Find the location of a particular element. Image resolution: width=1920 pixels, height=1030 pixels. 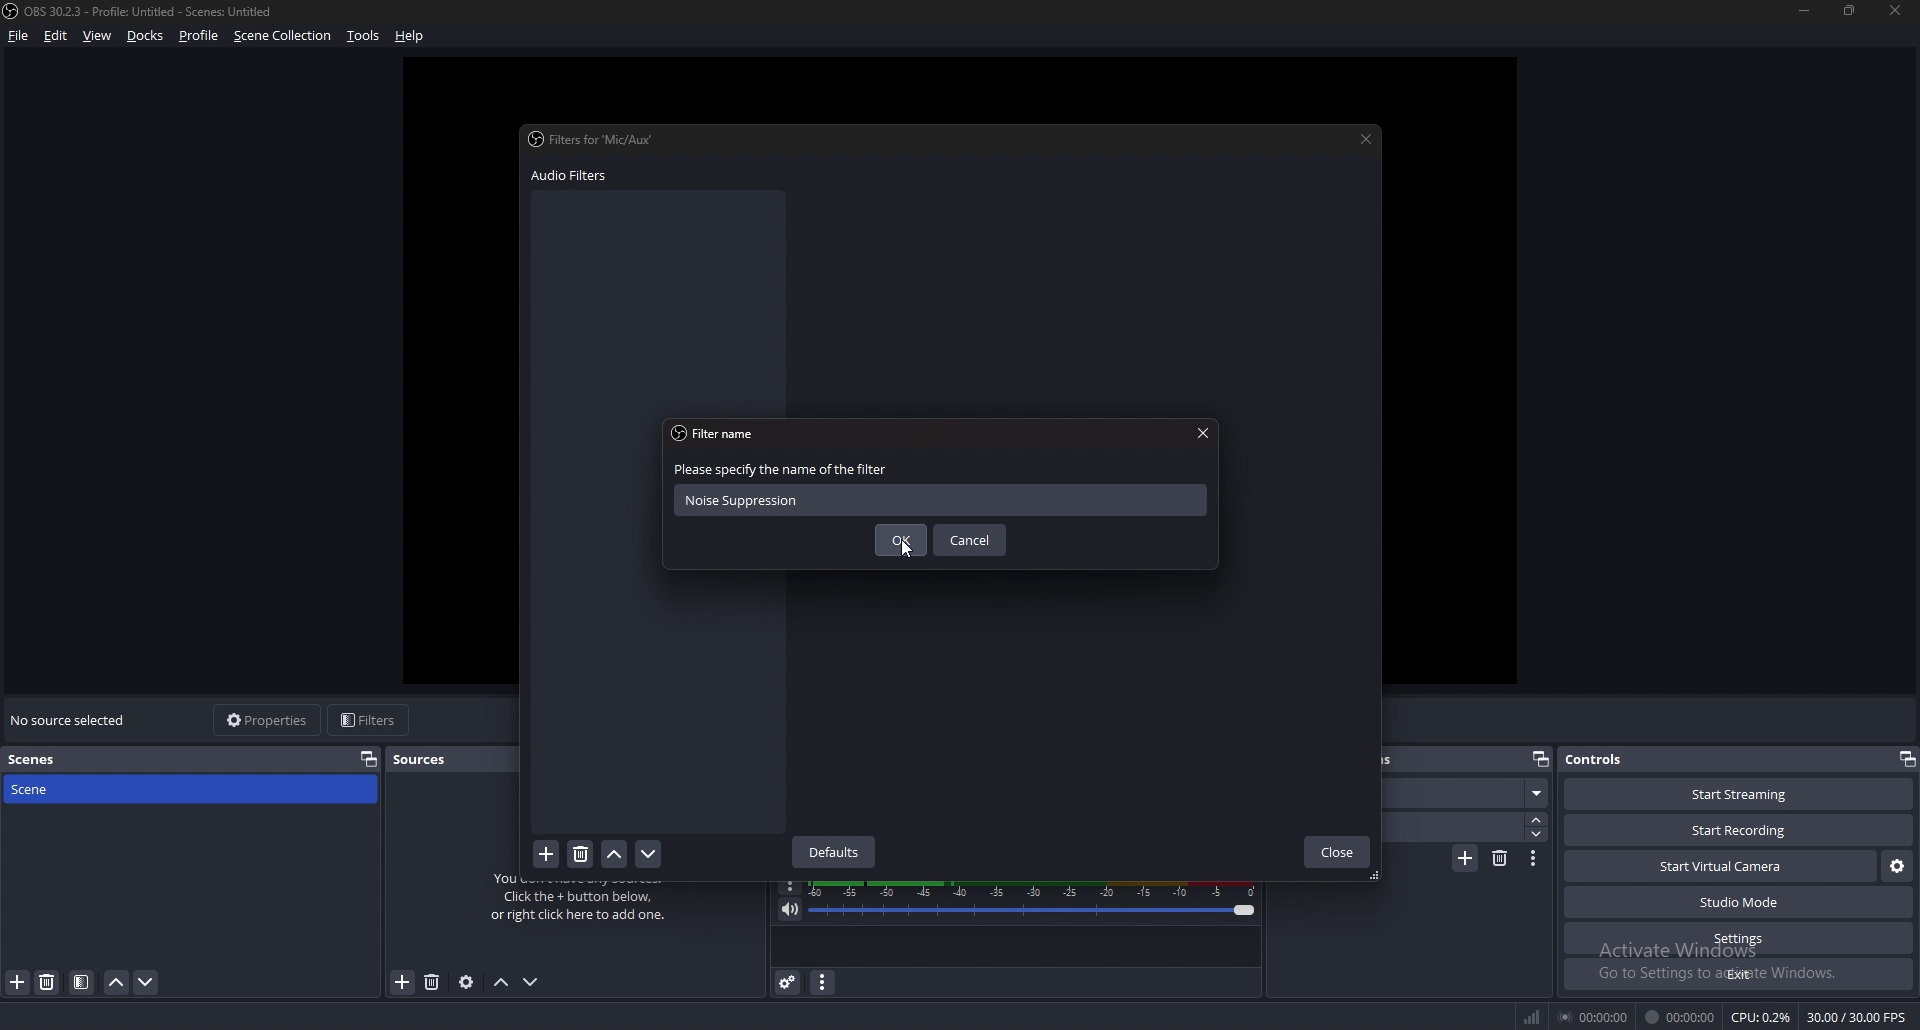

properties is located at coordinates (273, 721).